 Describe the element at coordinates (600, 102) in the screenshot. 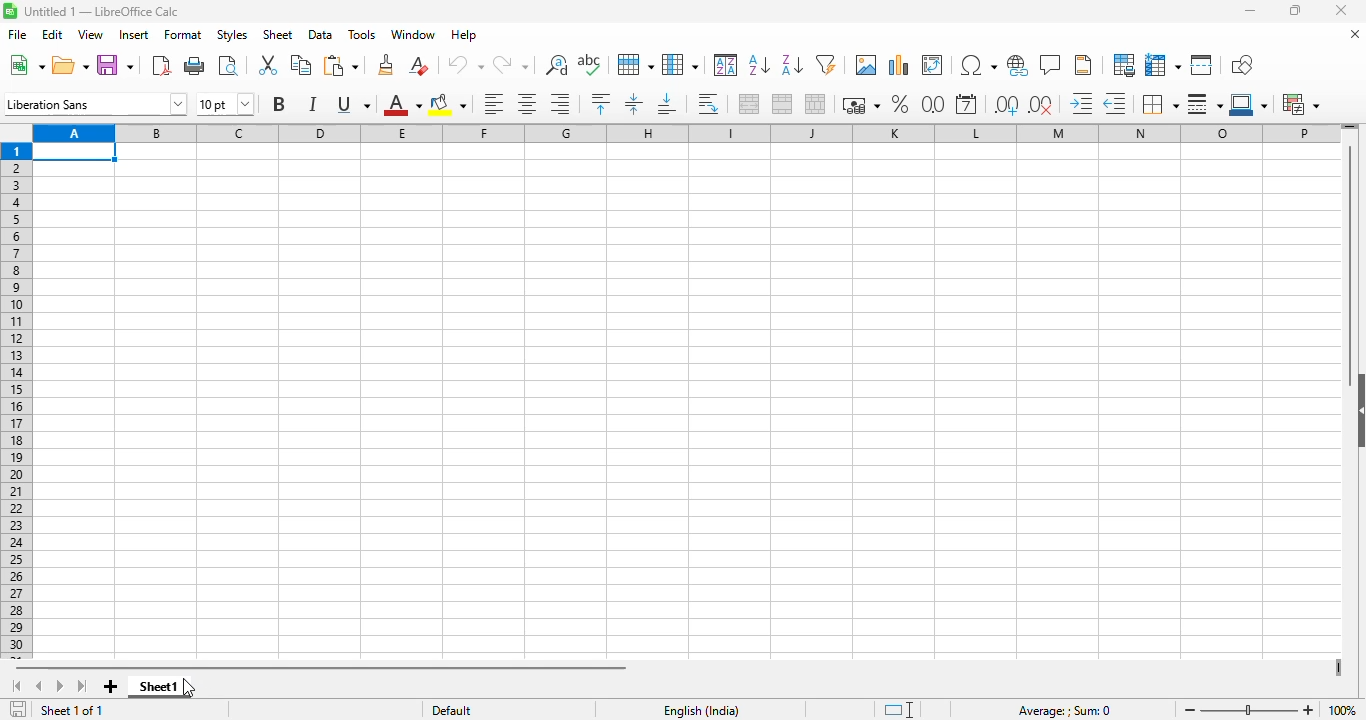

I see `align top` at that location.